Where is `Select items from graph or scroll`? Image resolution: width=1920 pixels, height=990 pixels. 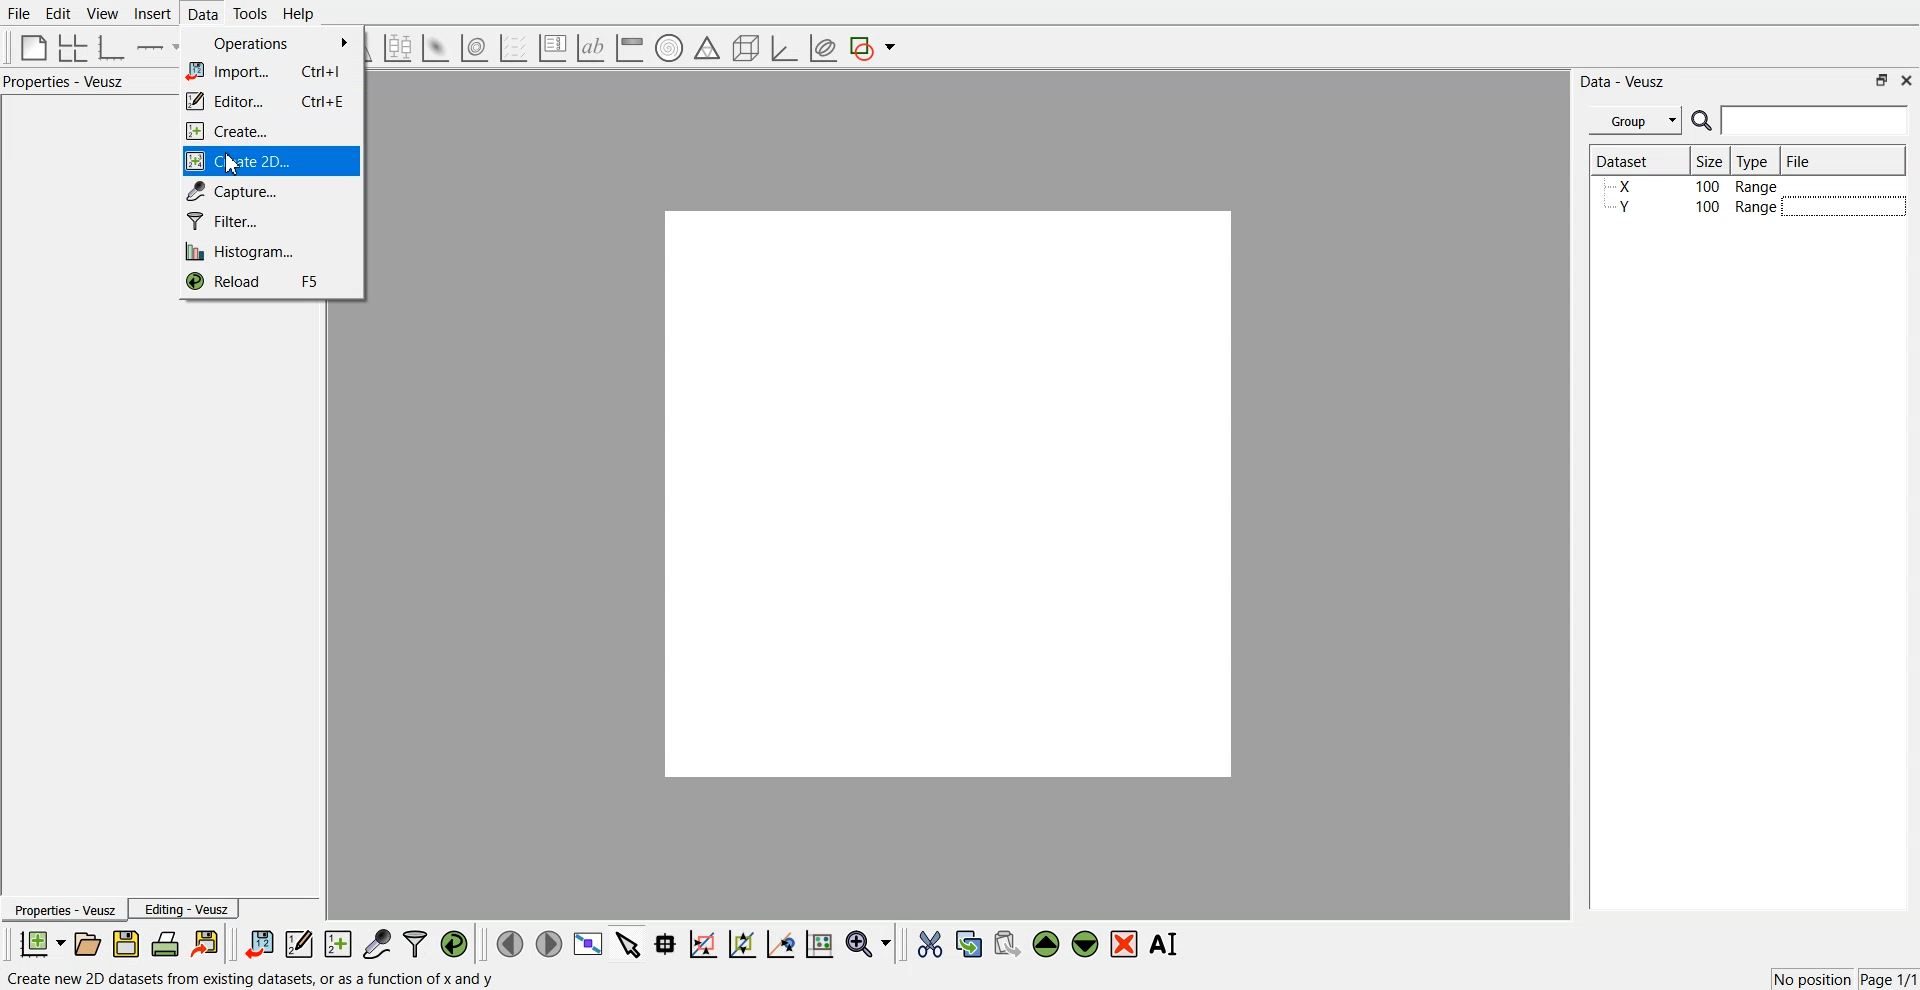 Select items from graph or scroll is located at coordinates (629, 942).